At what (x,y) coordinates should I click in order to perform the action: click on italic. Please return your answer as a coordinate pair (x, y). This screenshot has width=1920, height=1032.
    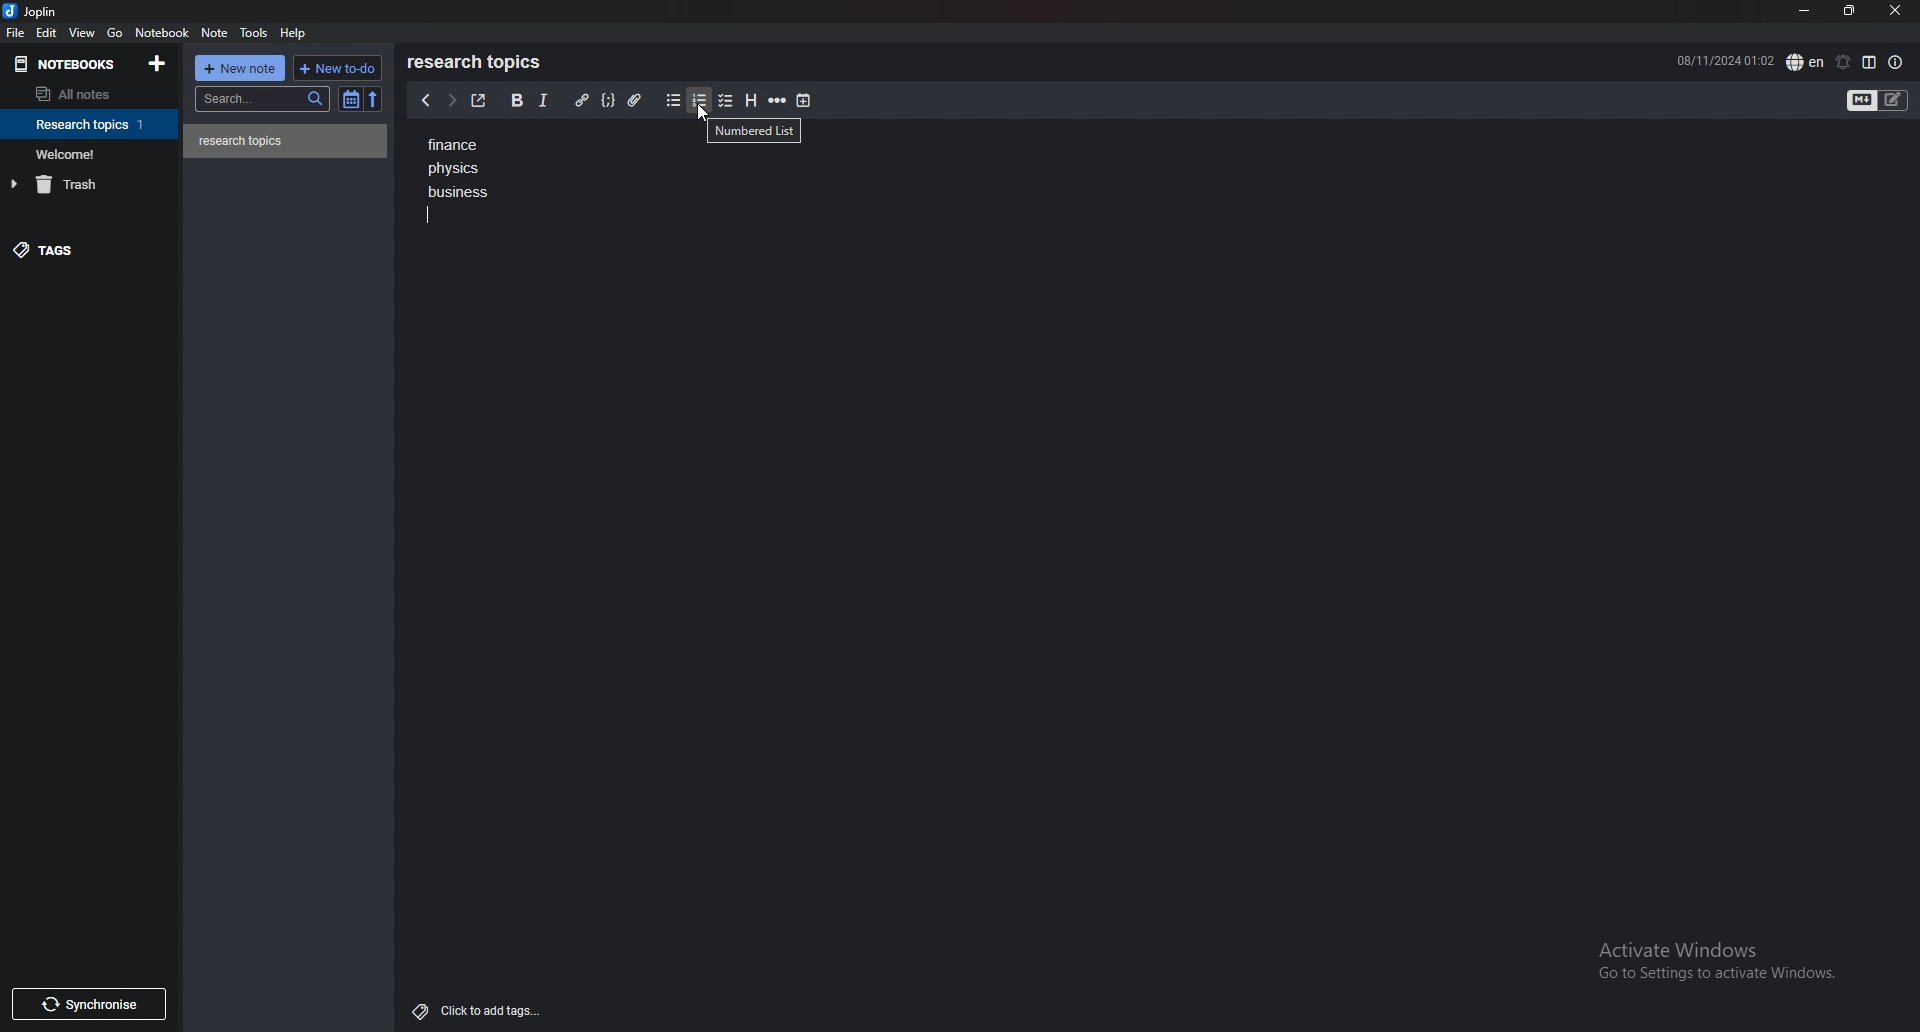
    Looking at the image, I should click on (543, 100).